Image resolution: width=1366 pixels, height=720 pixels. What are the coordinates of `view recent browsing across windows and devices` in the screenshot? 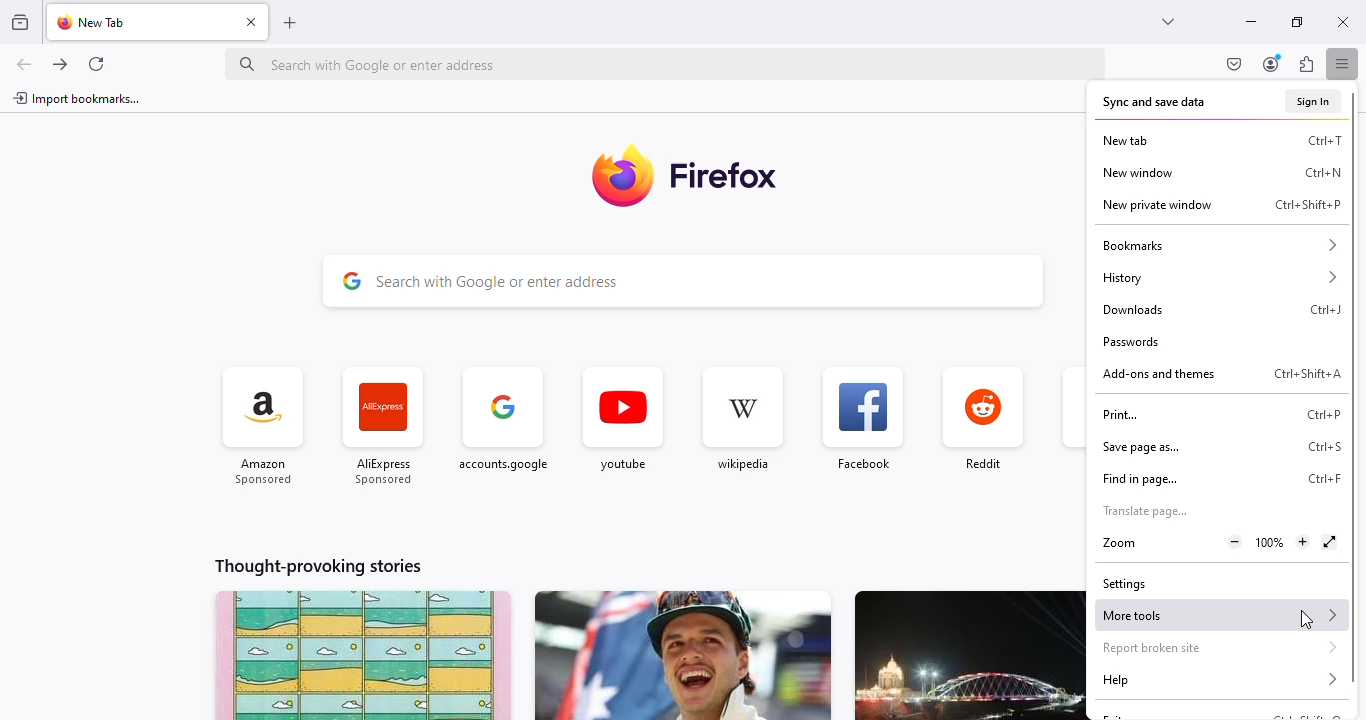 It's located at (20, 21).